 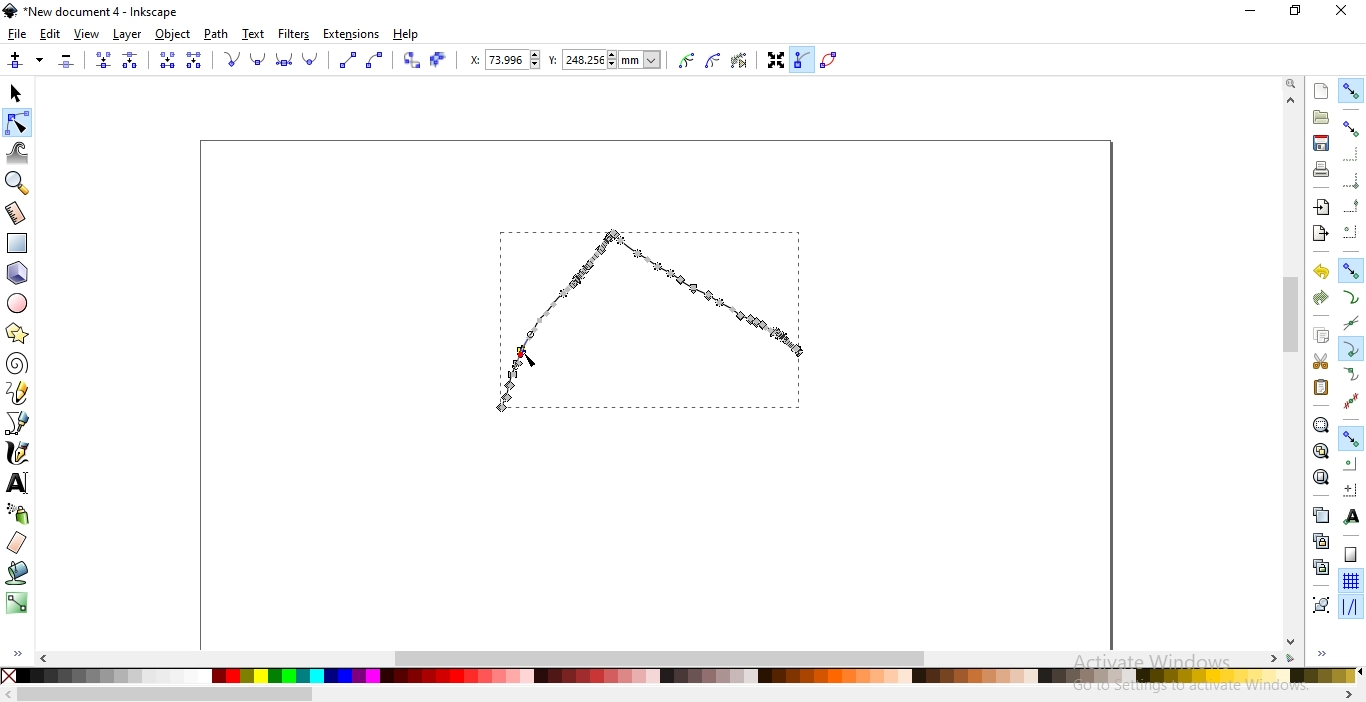 What do you see at coordinates (1321, 604) in the screenshot?
I see `group selected objects` at bounding box center [1321, 604].